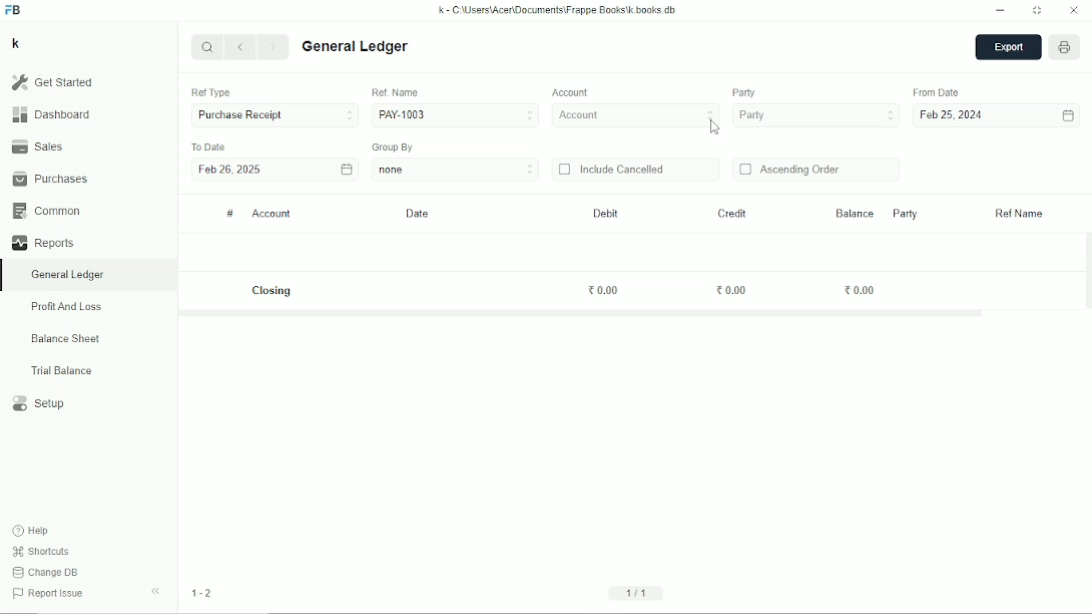 This screenshot has height=614, width=1092. What do you see at coordinates (744, 93) in the screenshot?
I see `Party` at bounding box center [744, 93].